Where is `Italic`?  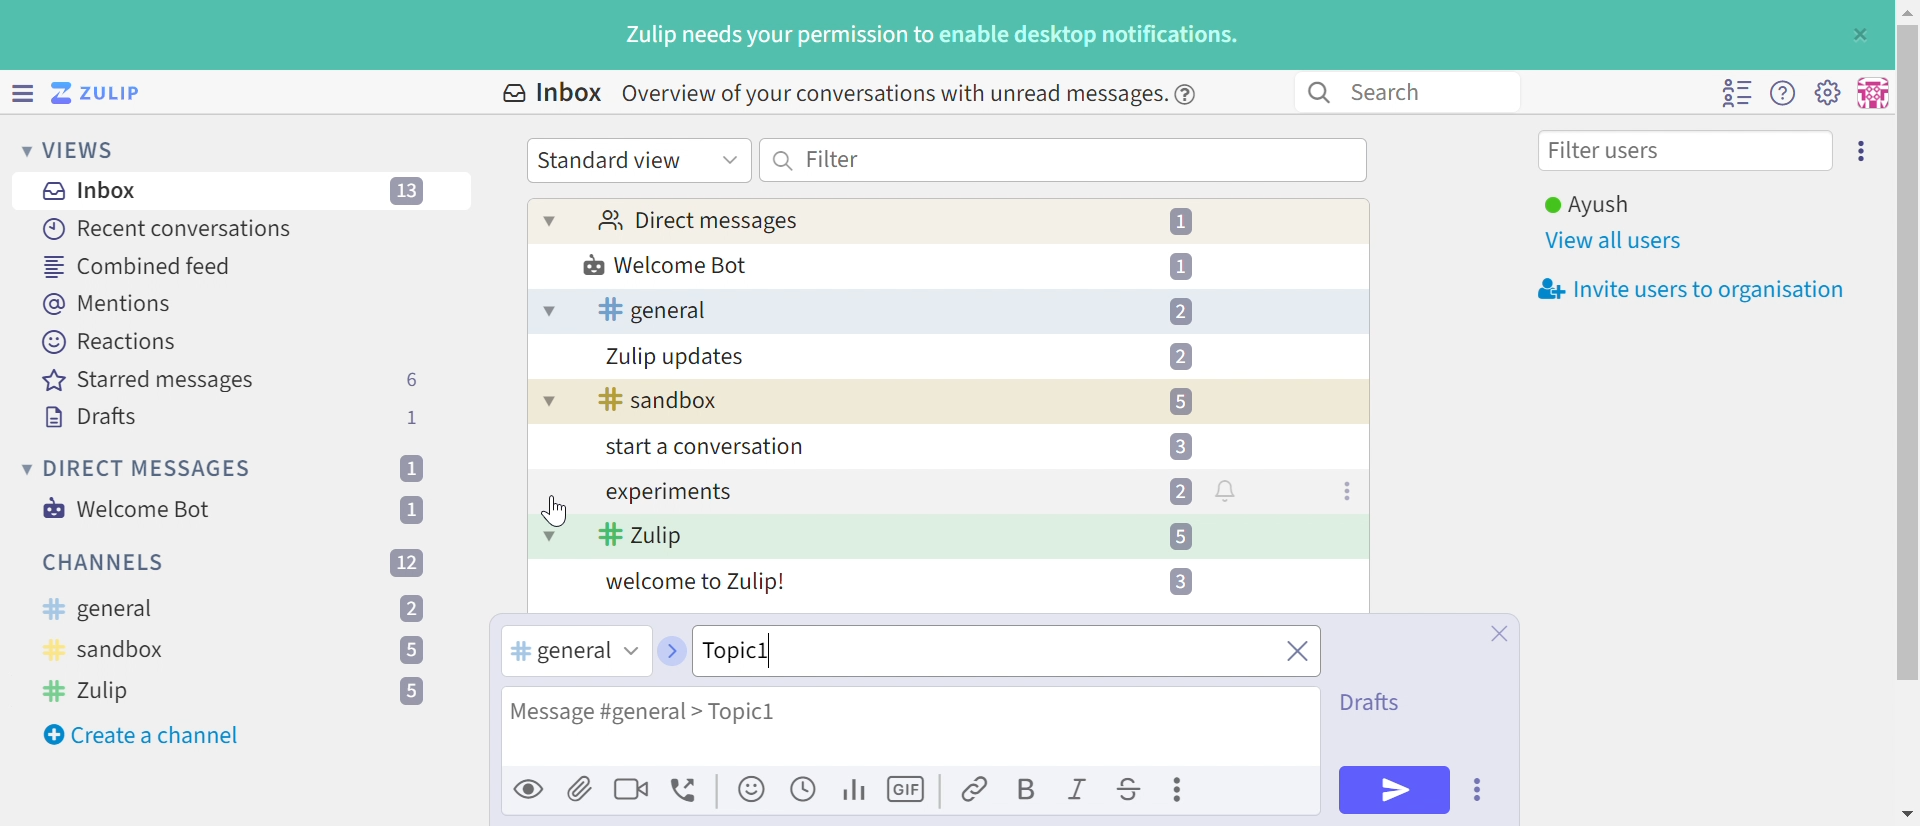
Italic is located at coordinates (1079, 792).